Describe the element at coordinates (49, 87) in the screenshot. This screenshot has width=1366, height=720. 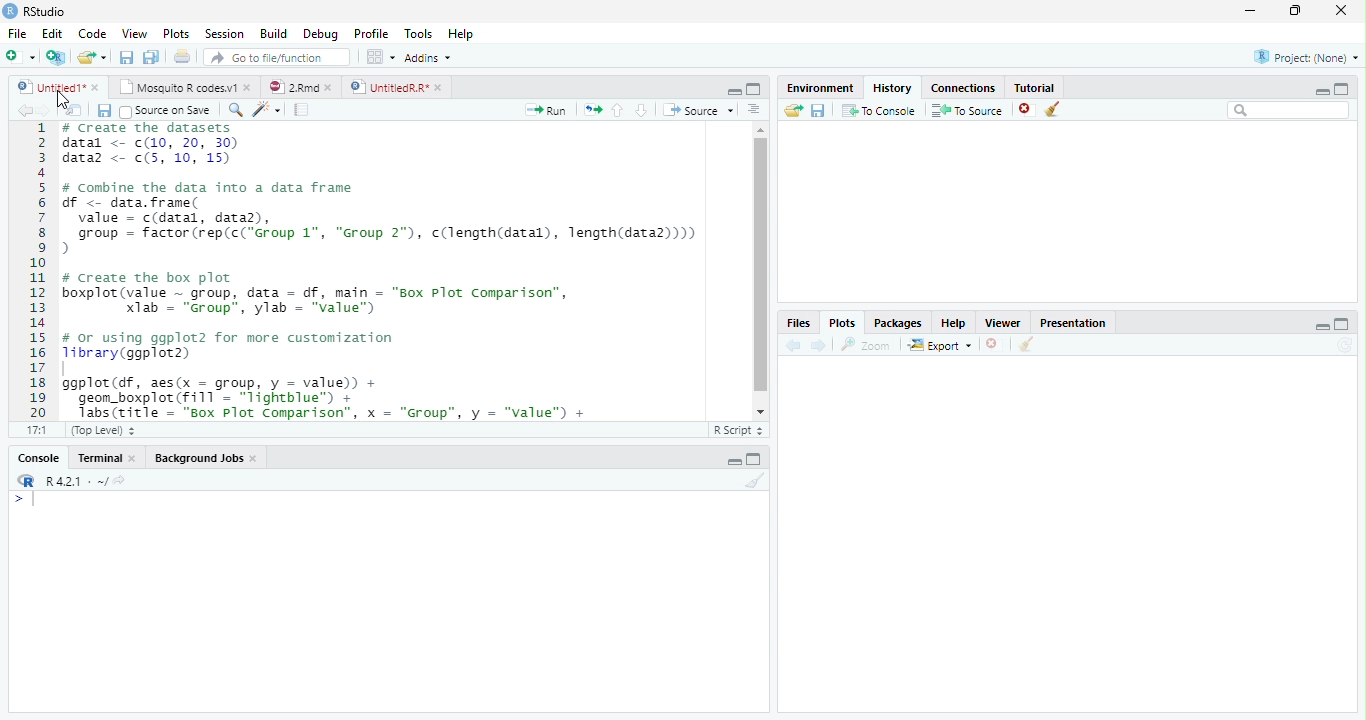
I see `Untitled1*` at that location.